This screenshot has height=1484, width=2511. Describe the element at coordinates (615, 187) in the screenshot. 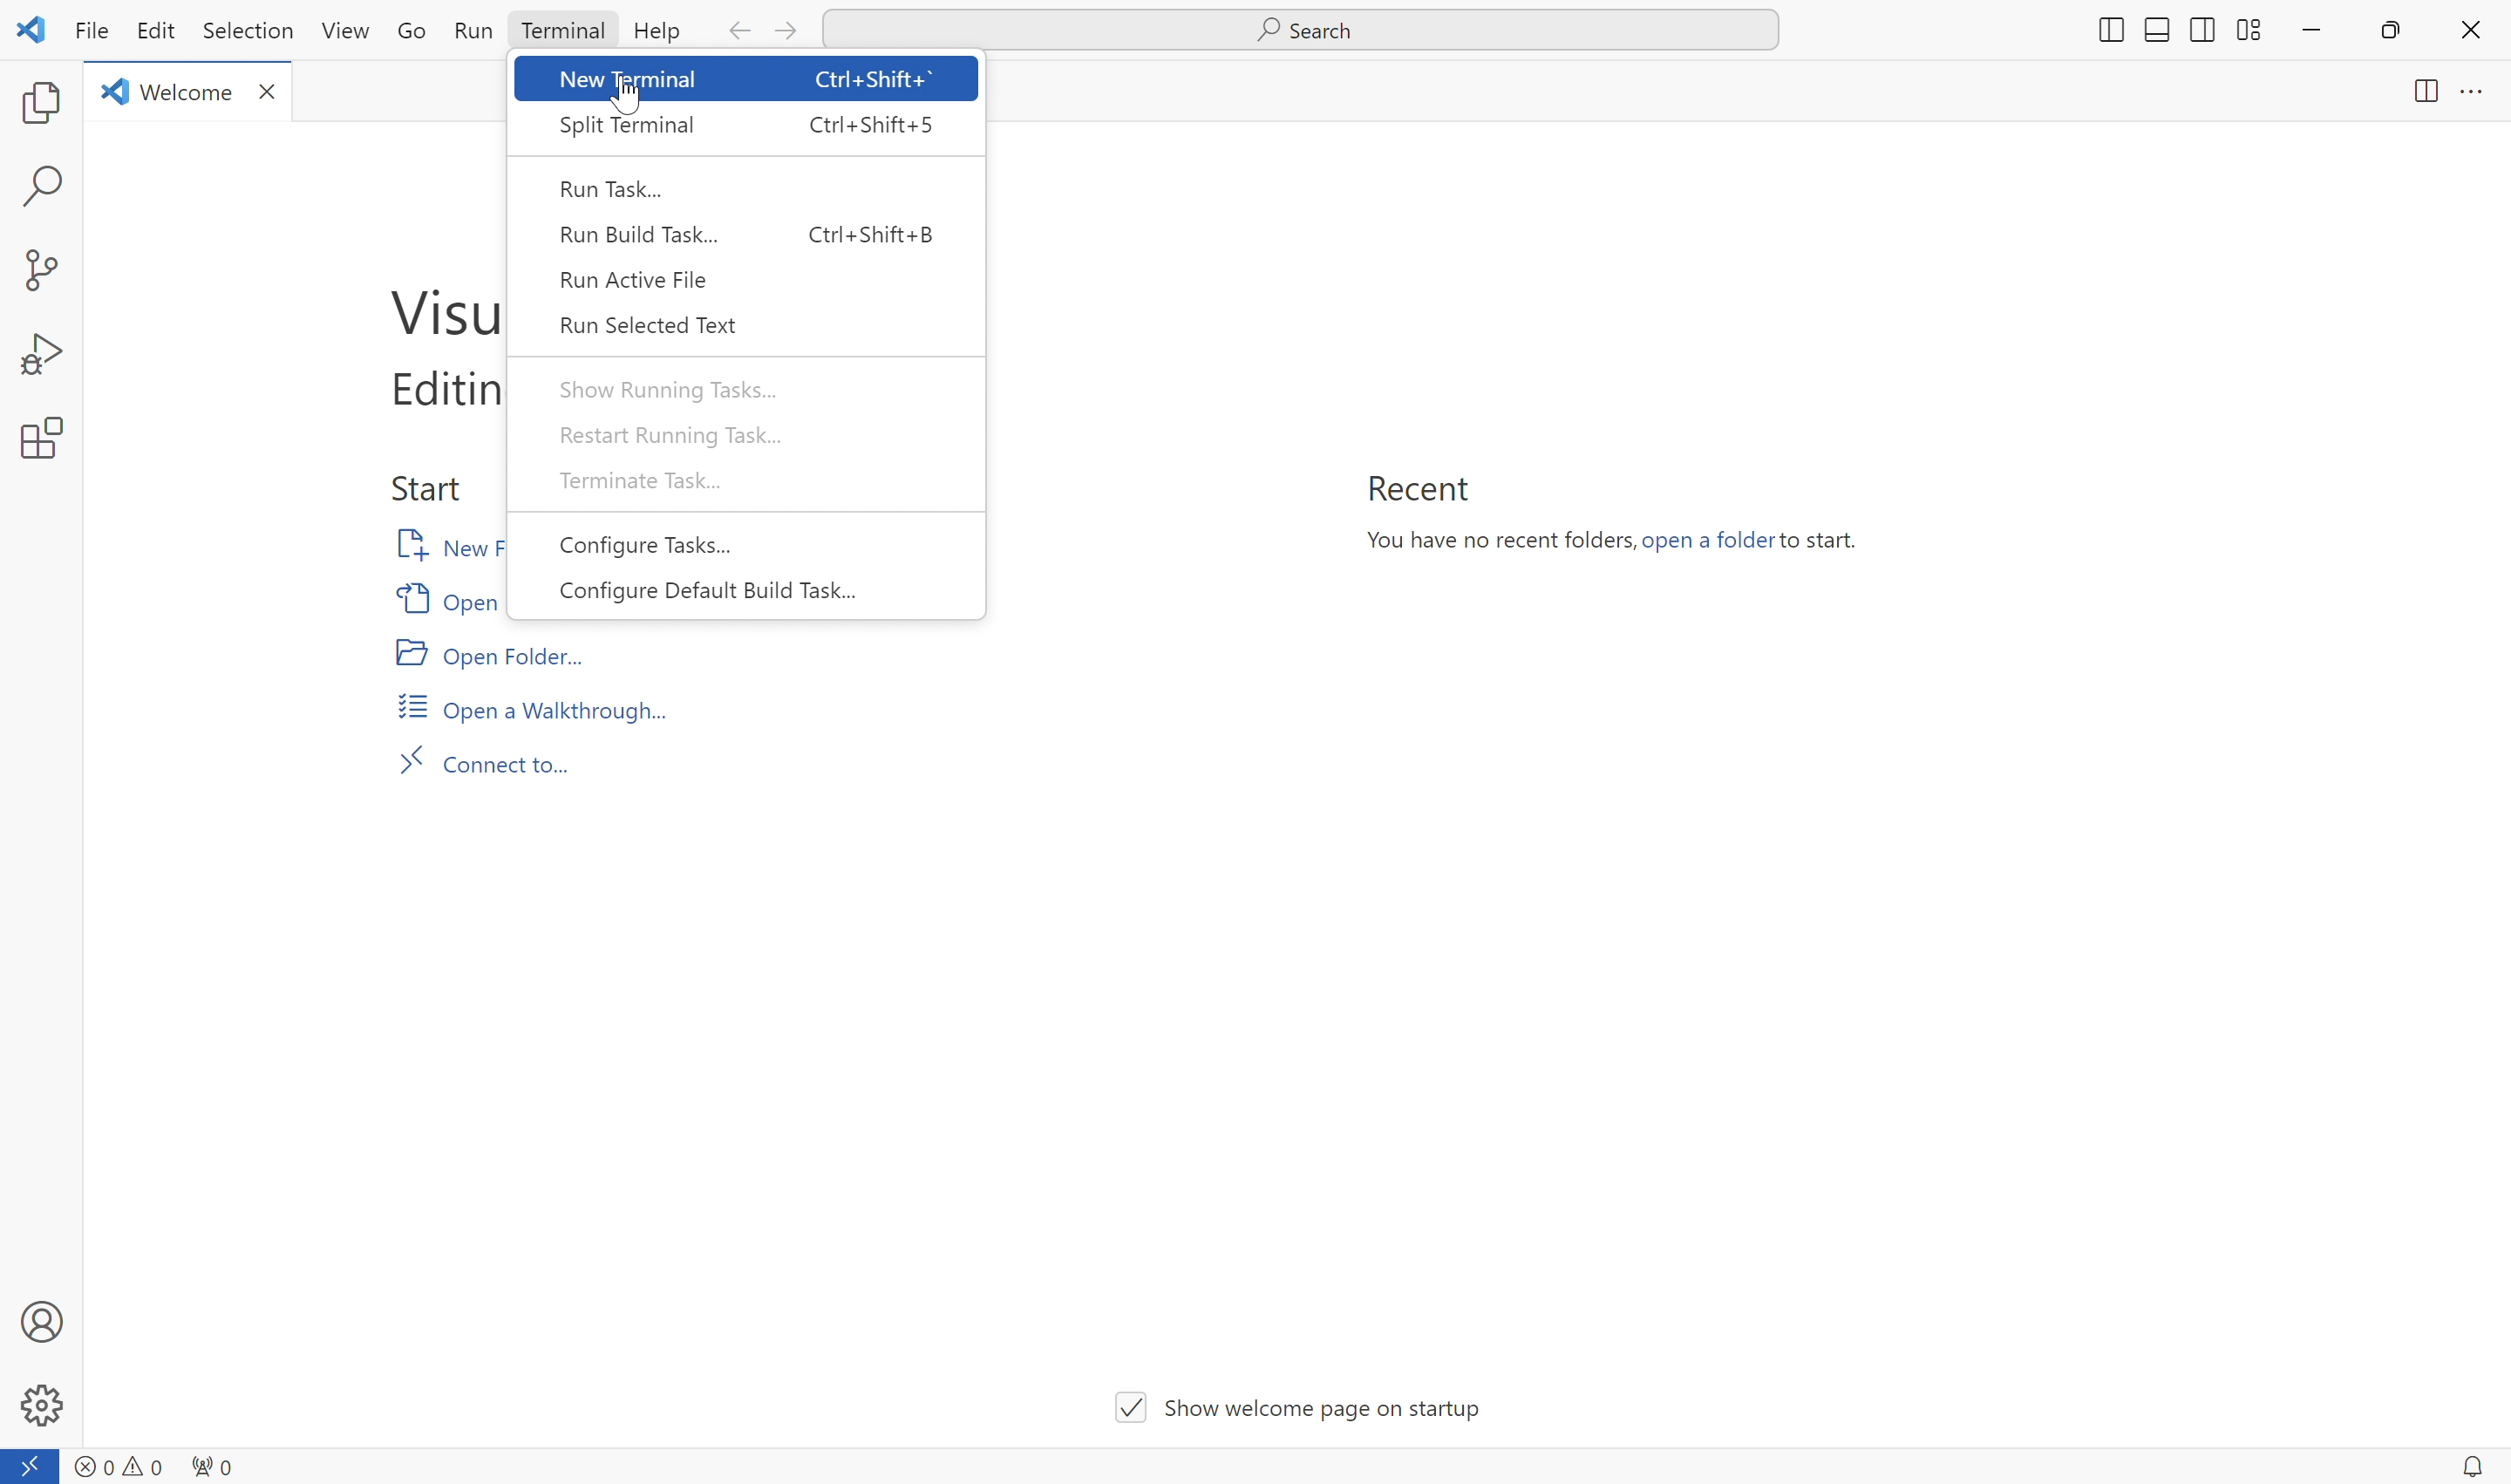

I see `Run Task...` at that location.